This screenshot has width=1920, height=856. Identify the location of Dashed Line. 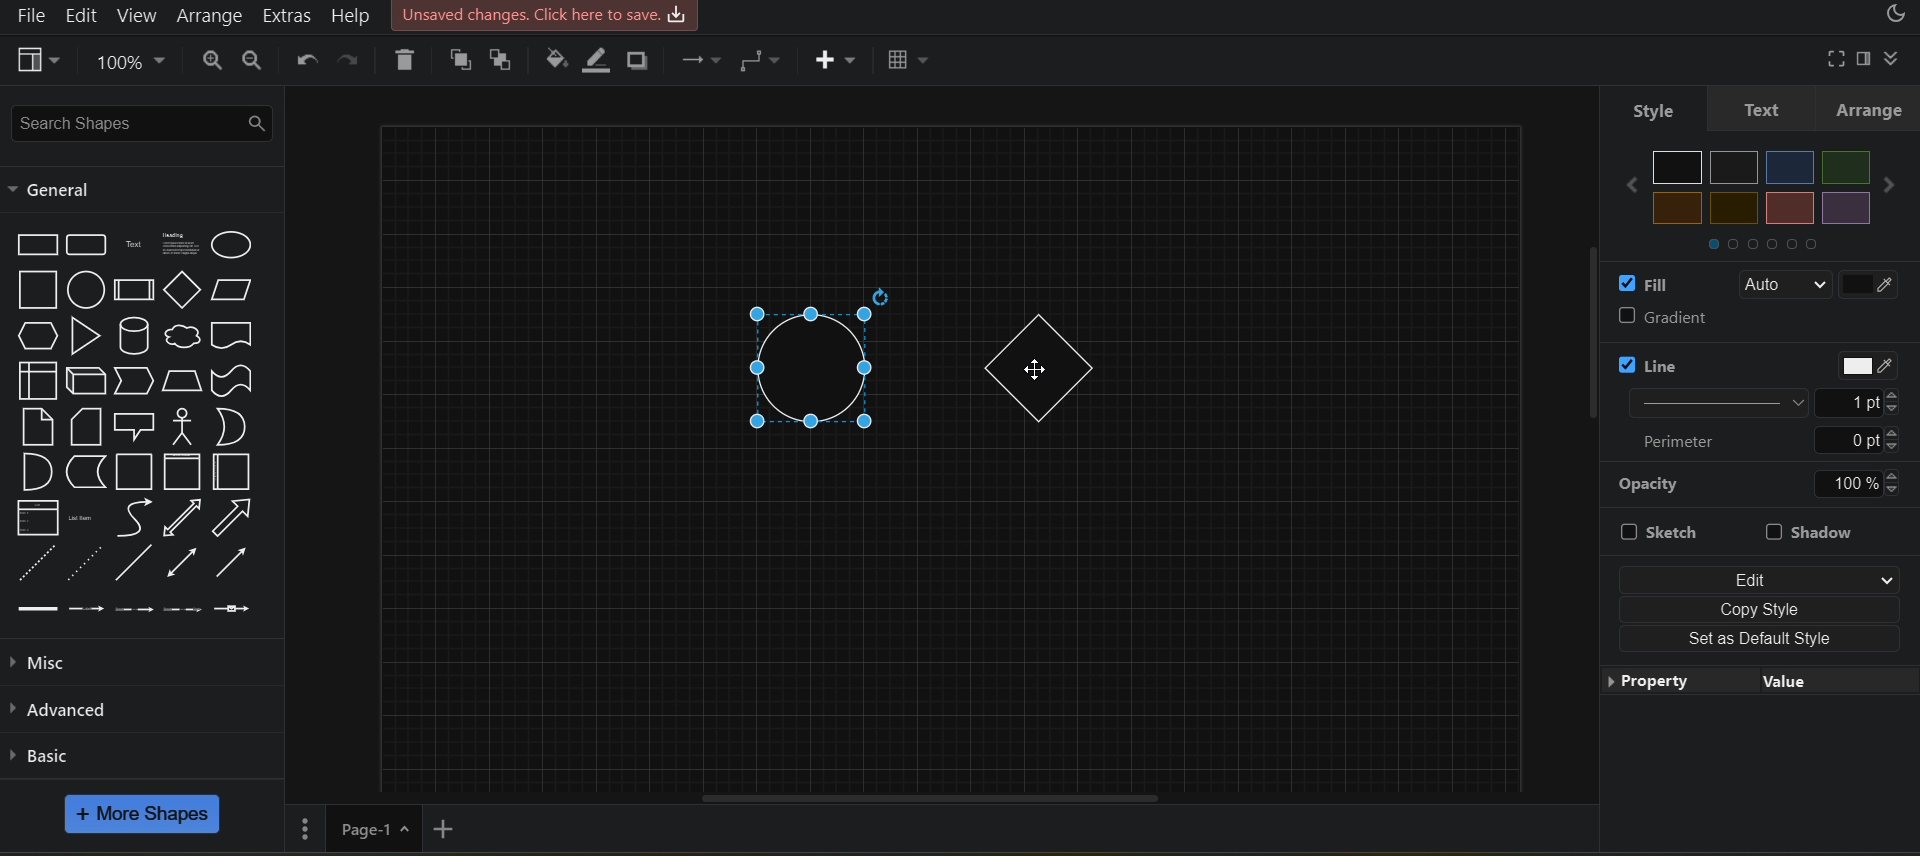
(38, 560).